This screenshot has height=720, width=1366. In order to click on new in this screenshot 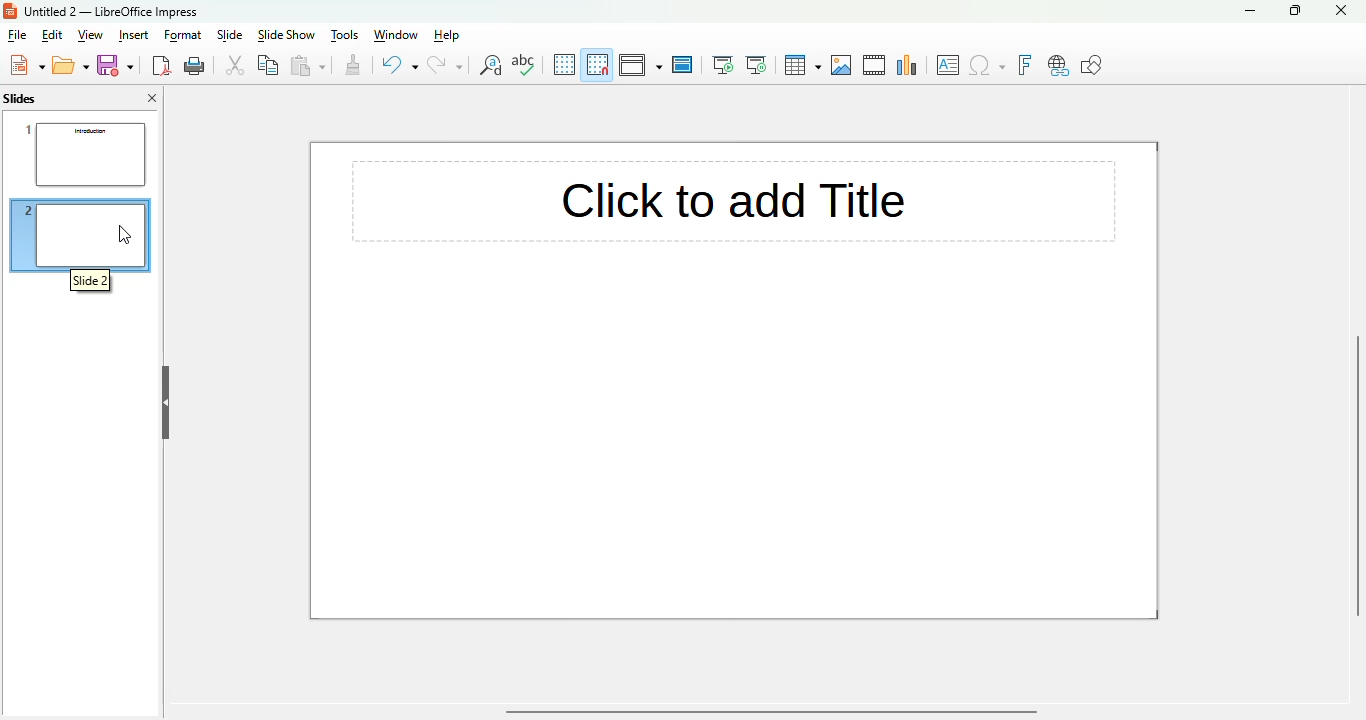, I will do `click(27, 65)`.